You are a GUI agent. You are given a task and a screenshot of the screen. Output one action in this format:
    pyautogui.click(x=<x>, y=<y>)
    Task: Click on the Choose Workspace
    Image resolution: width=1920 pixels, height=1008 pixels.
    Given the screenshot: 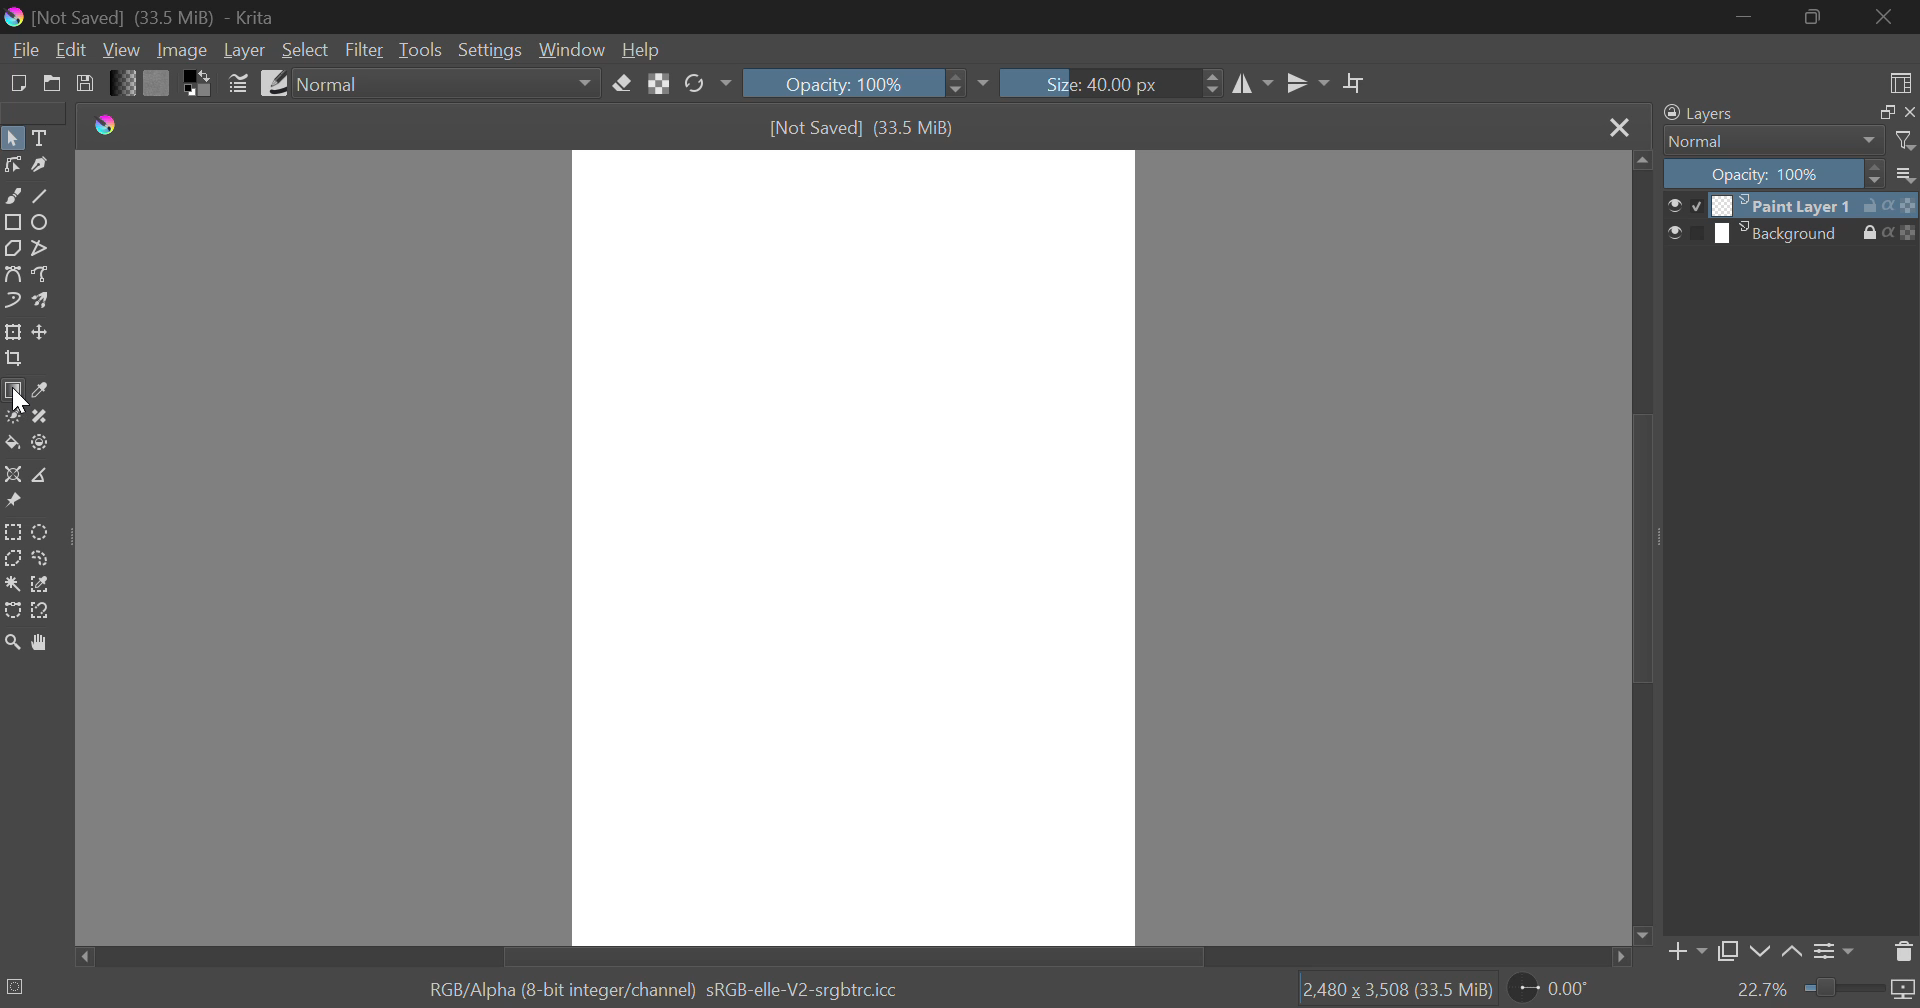 What is the action you would take?
    pyautogui.click(x=1897, y=79)
    